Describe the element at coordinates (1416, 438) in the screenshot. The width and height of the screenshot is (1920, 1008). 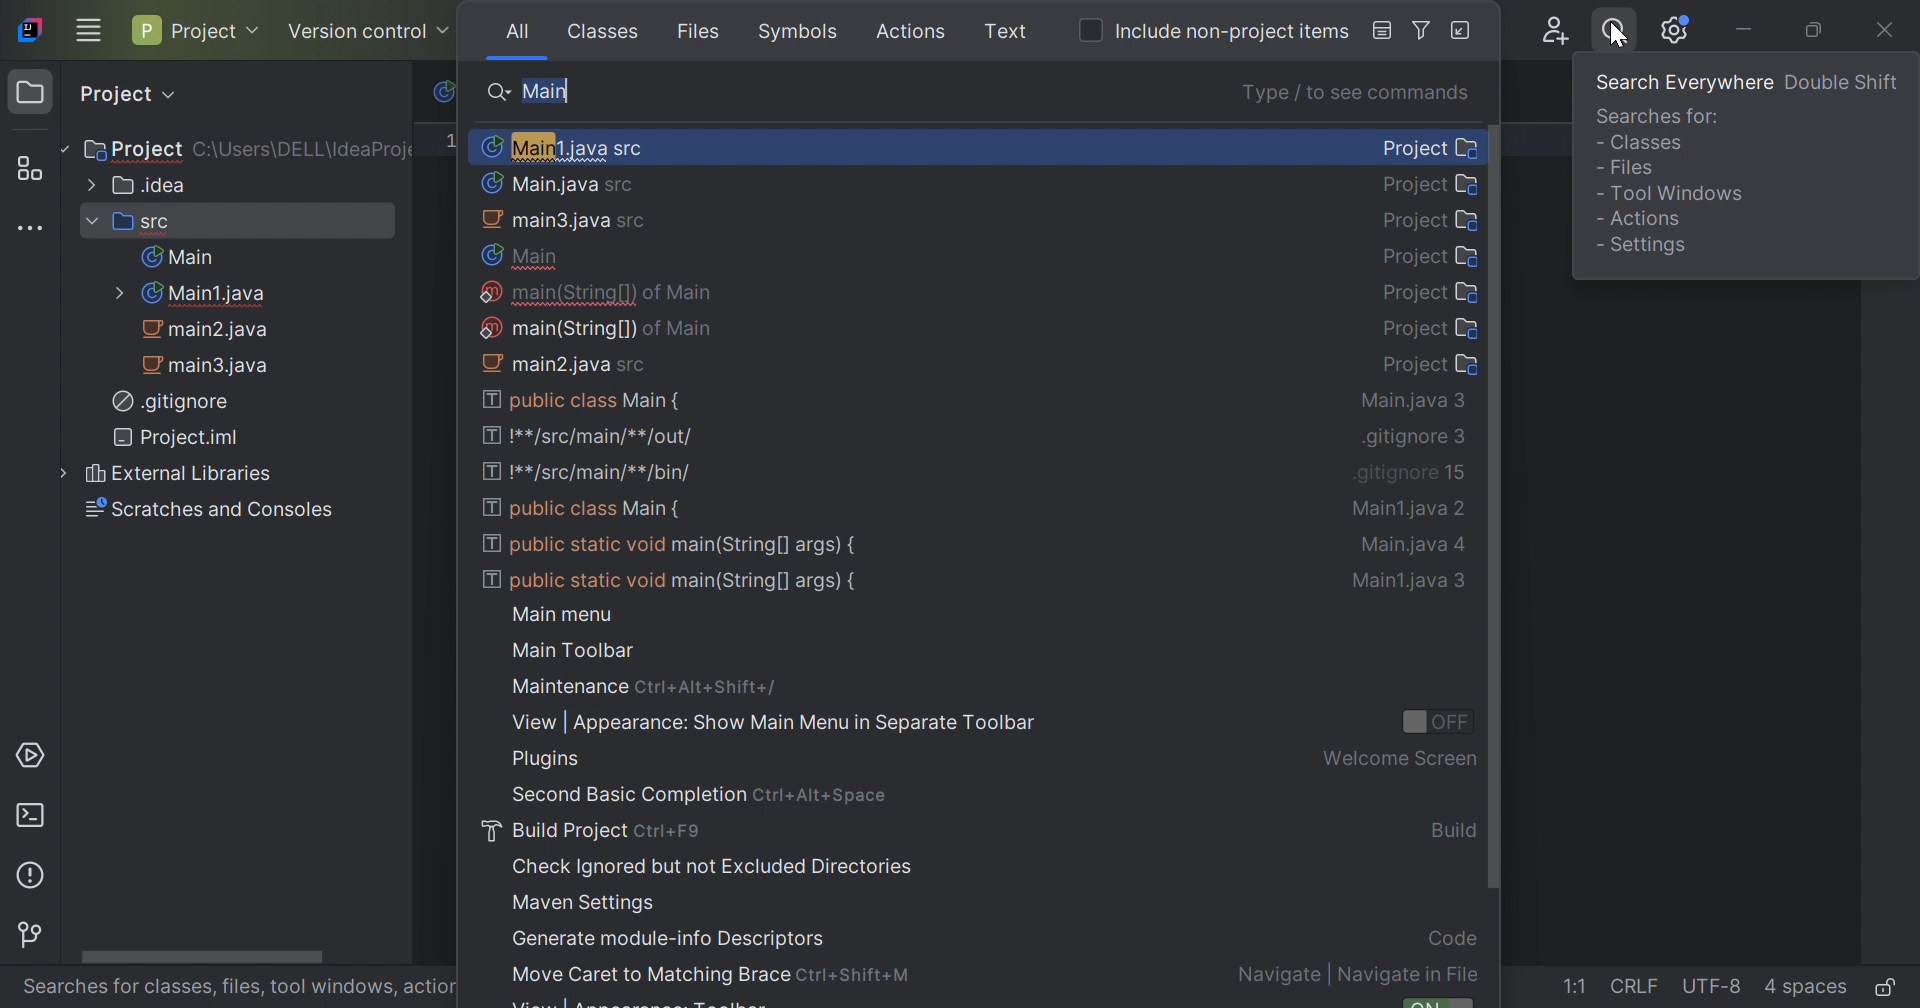
I see `.gitignore 3` at that location.